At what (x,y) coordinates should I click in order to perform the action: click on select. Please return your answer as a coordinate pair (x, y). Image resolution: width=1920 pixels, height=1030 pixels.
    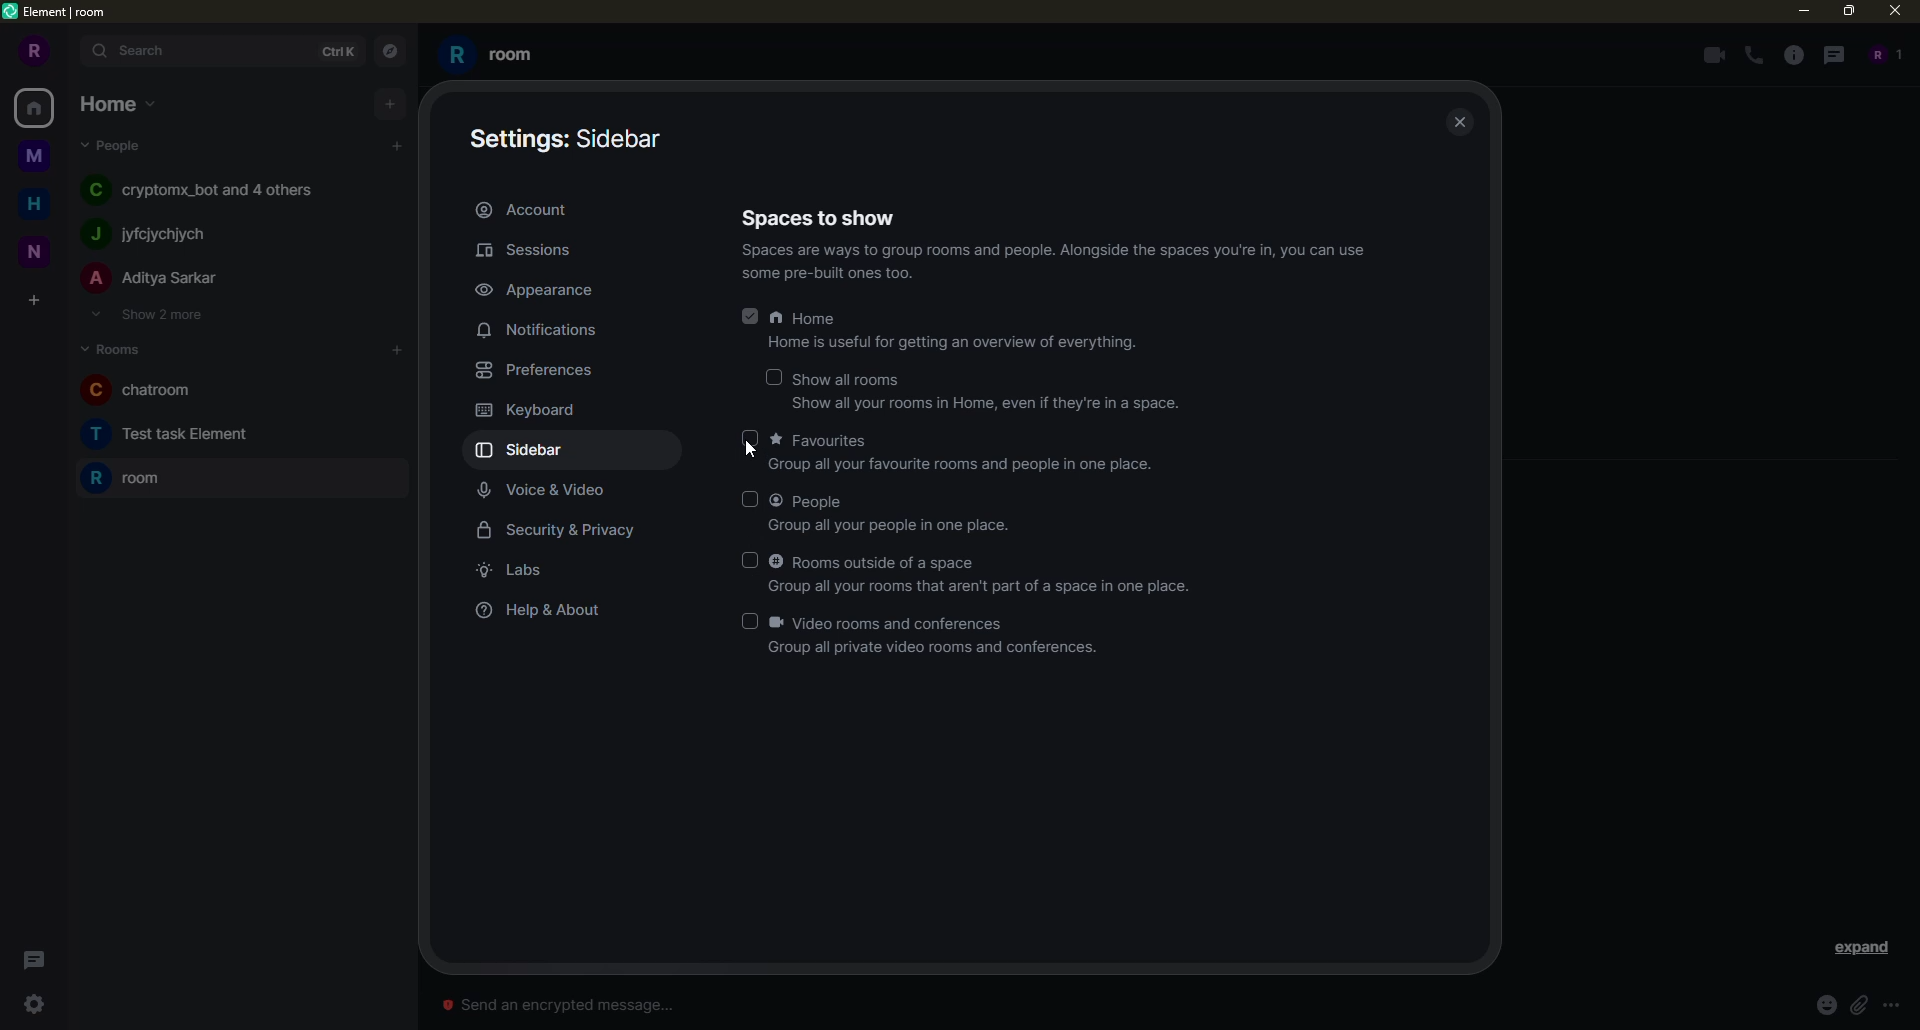
    Looking at the image, I should click on (747, 560).